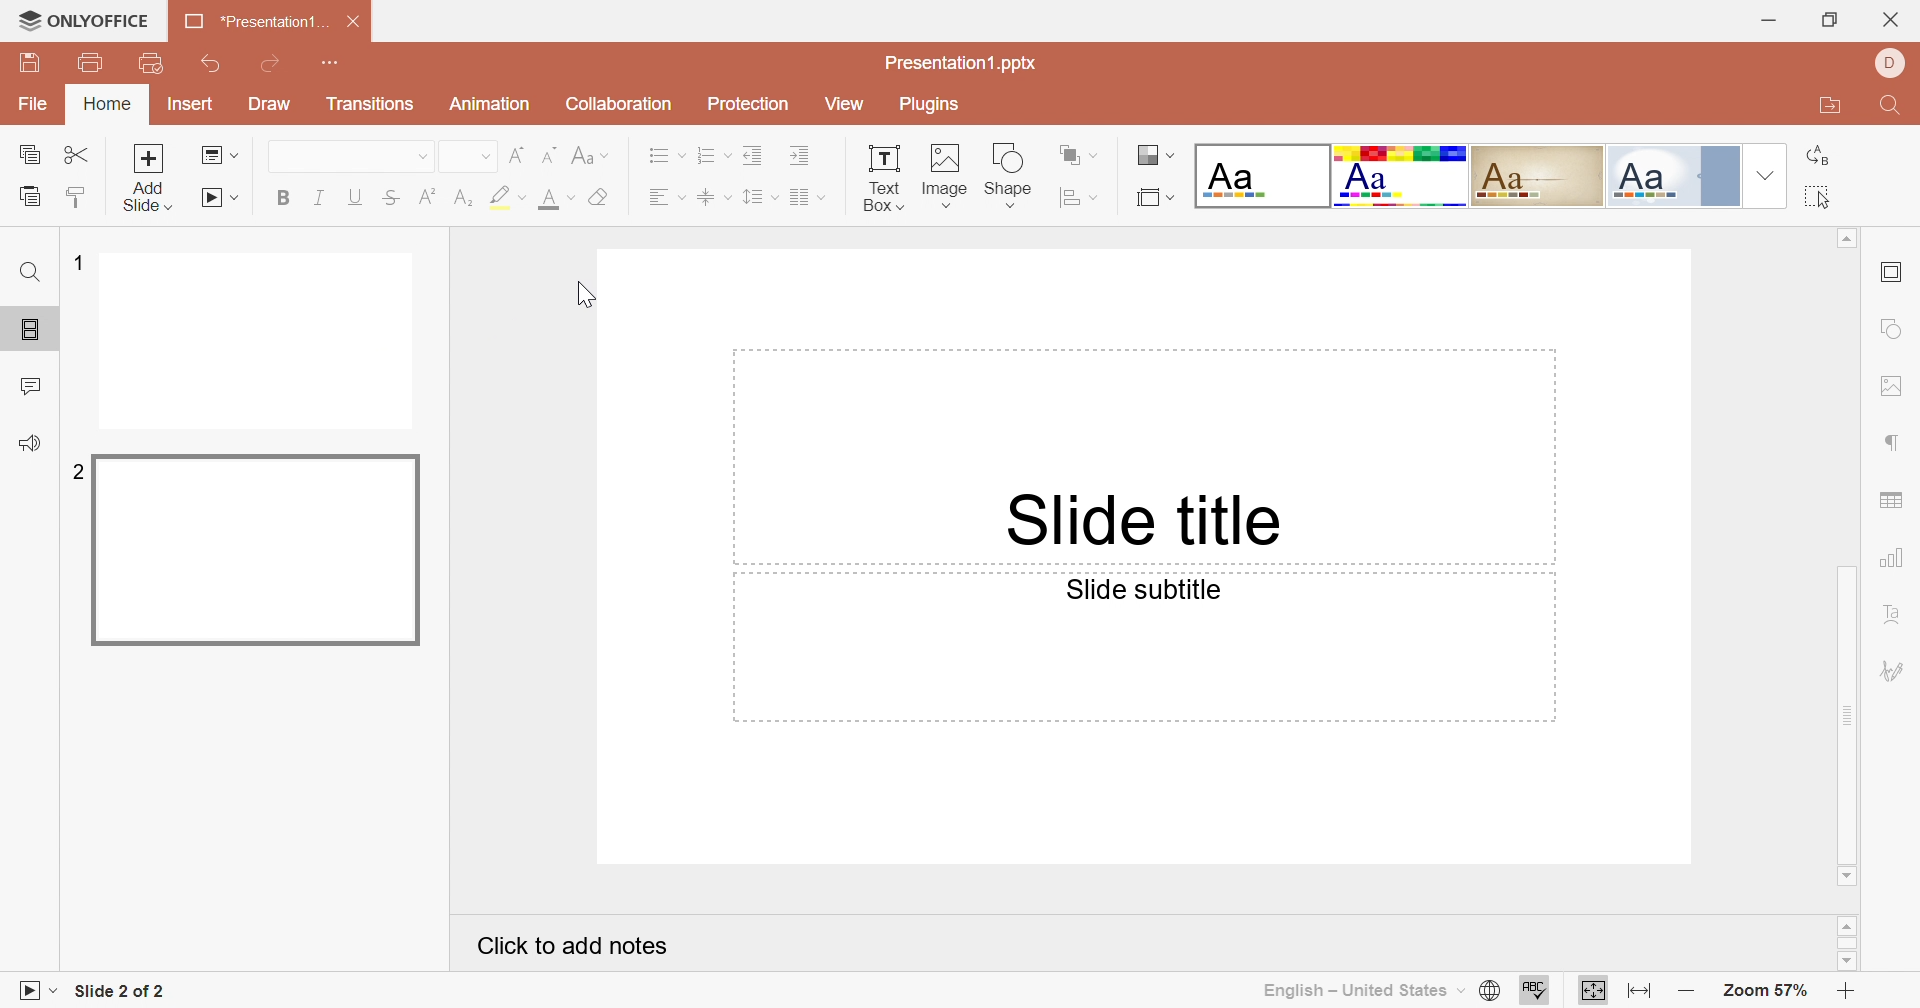 The width and height of the screenshot is (1920, 1008). What do you see at coordinates (94, 59) in the screenshot?
I see `Print` at bounding box center [94, 59].